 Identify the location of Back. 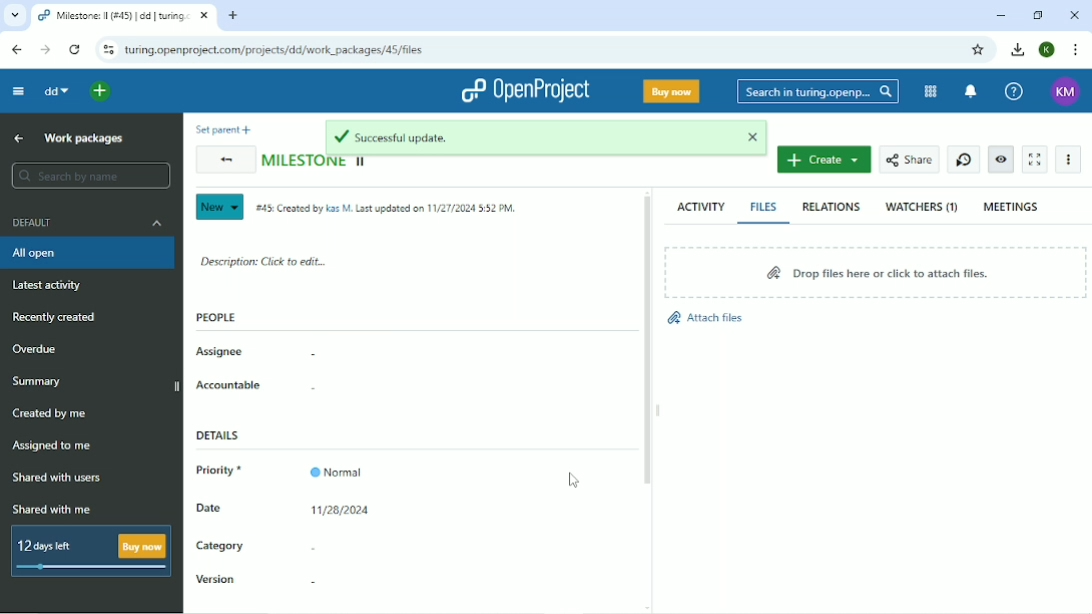
(16, 50).